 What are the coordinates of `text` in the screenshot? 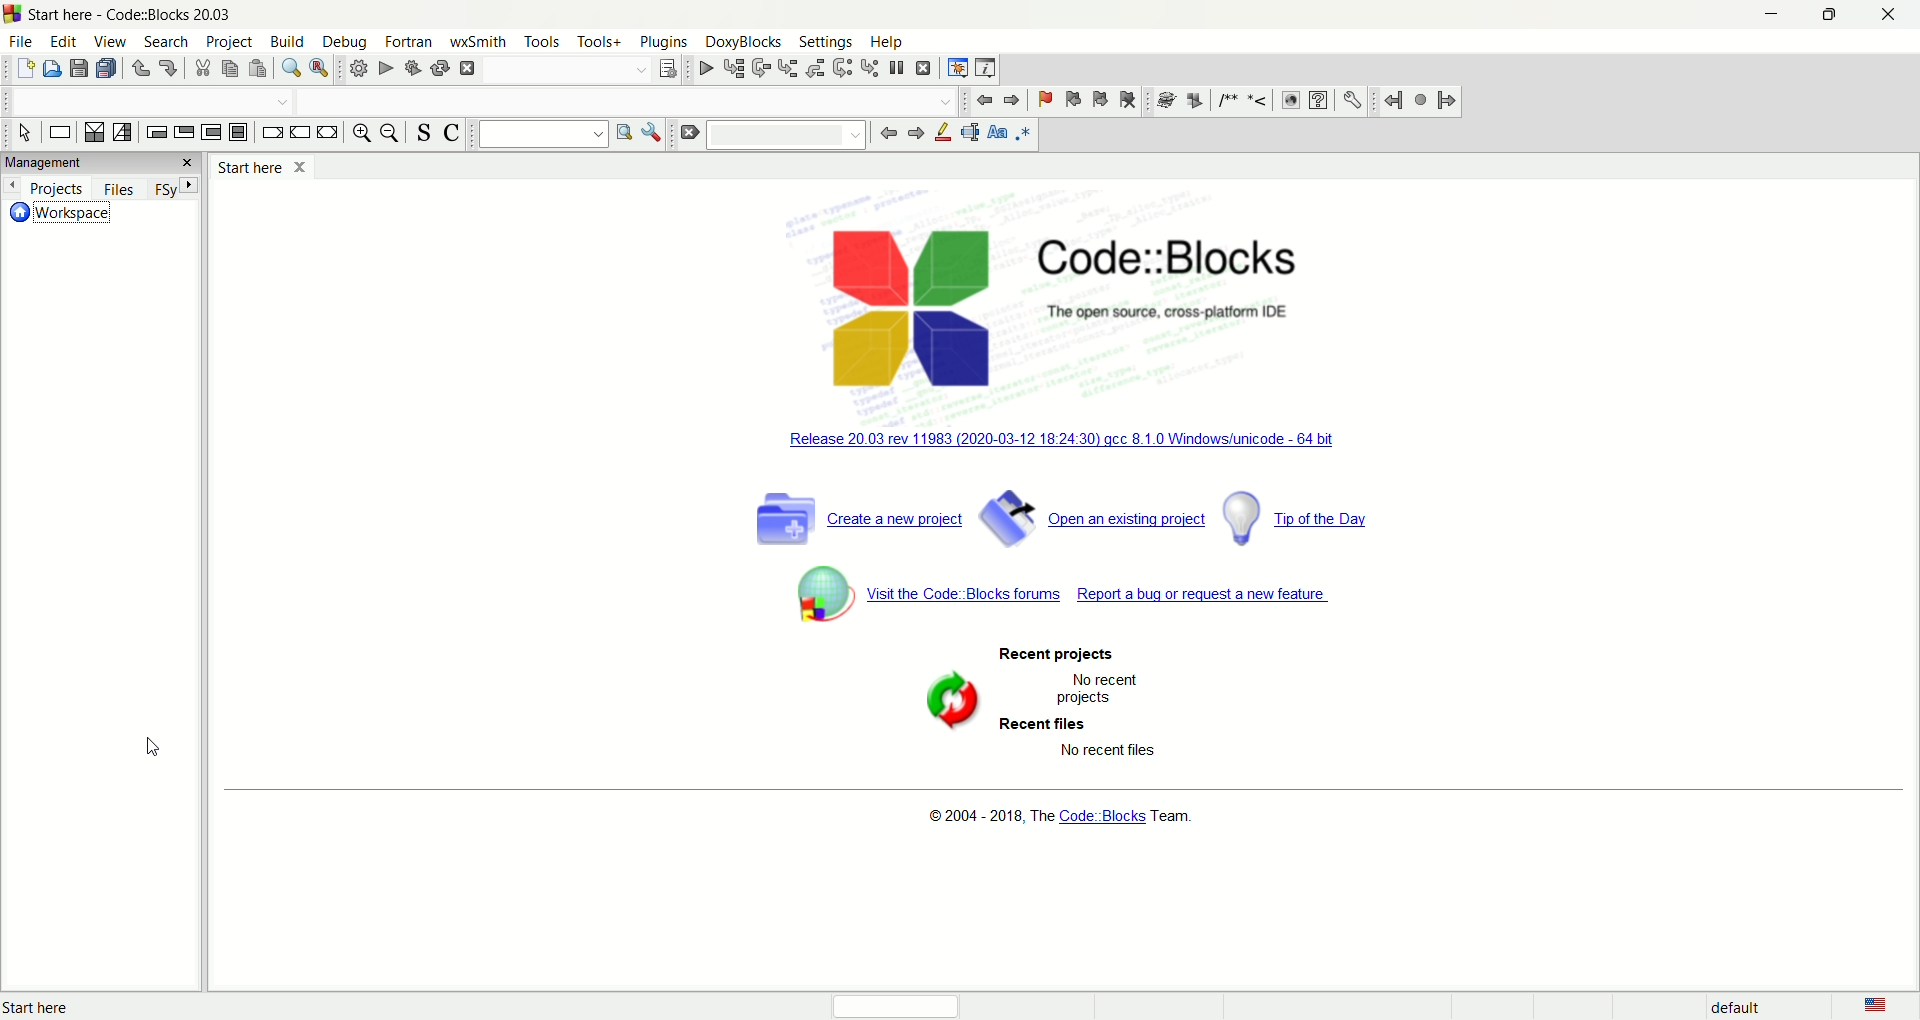 It's located at (992, 816).